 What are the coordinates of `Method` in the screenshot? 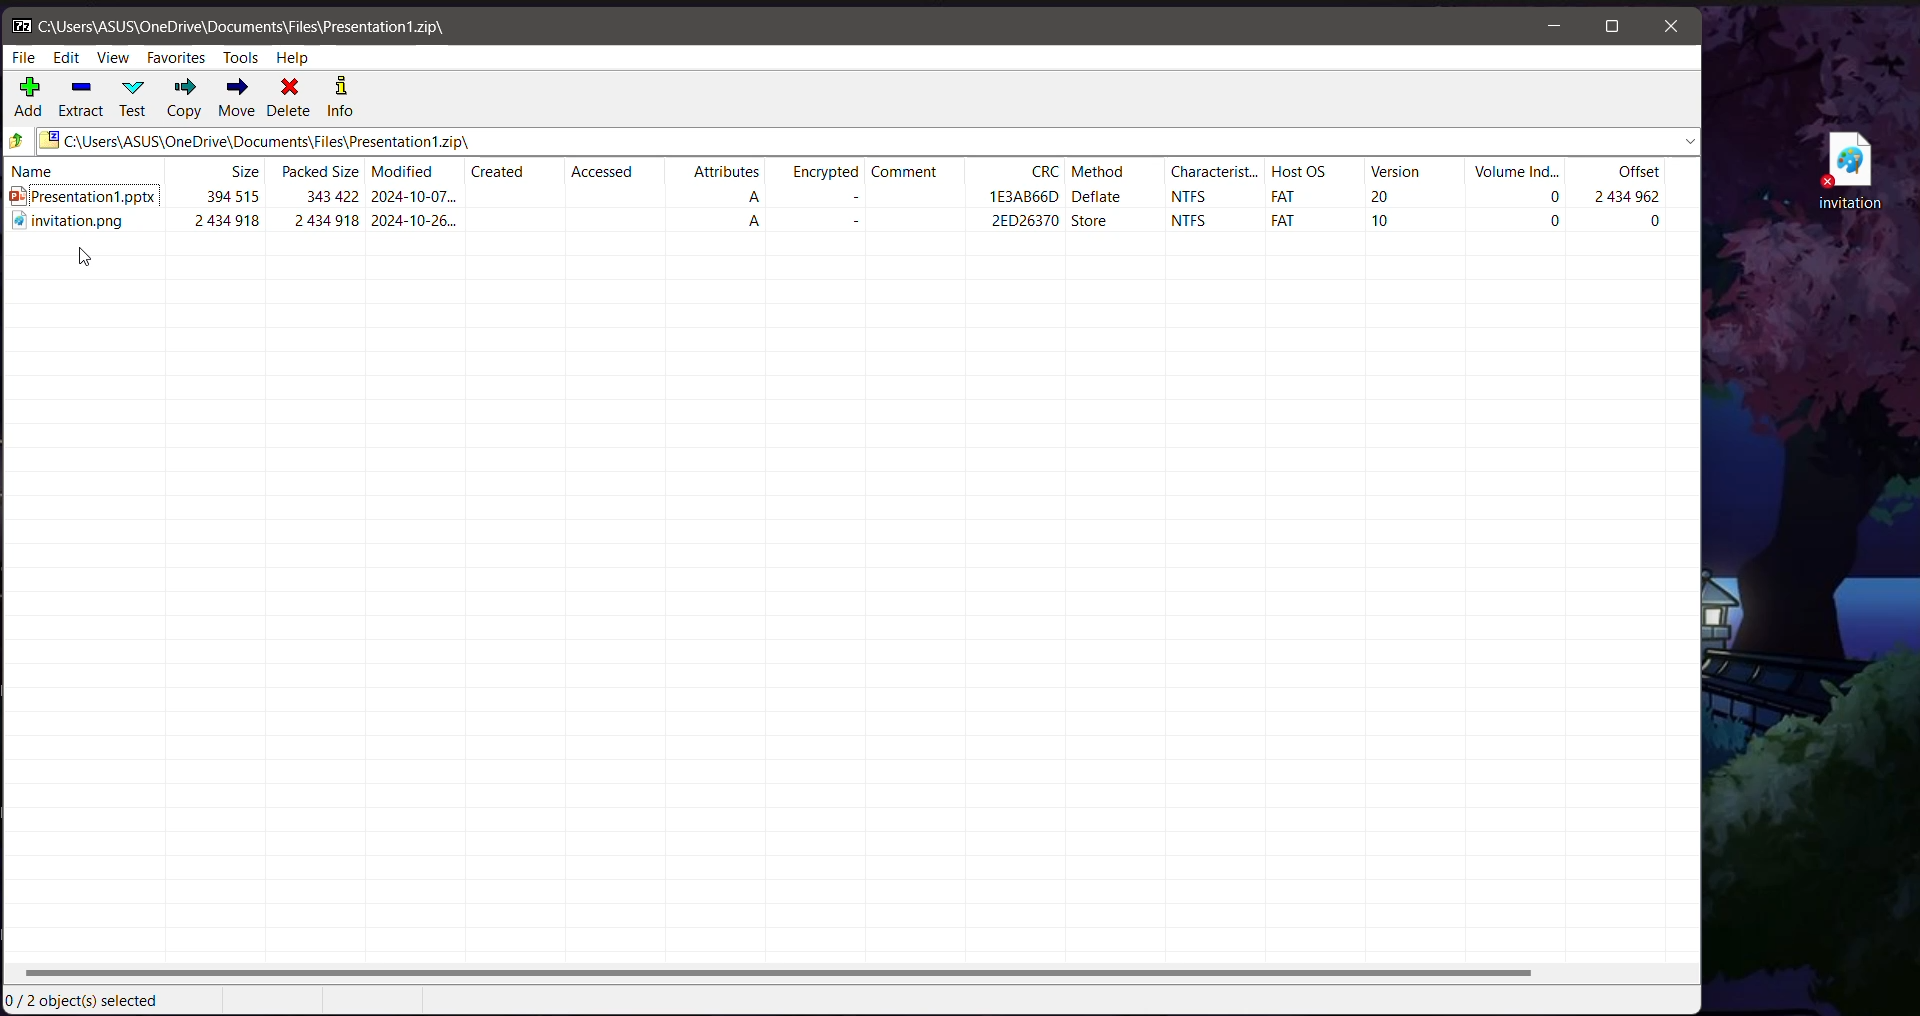 It's located at (1116, 170).